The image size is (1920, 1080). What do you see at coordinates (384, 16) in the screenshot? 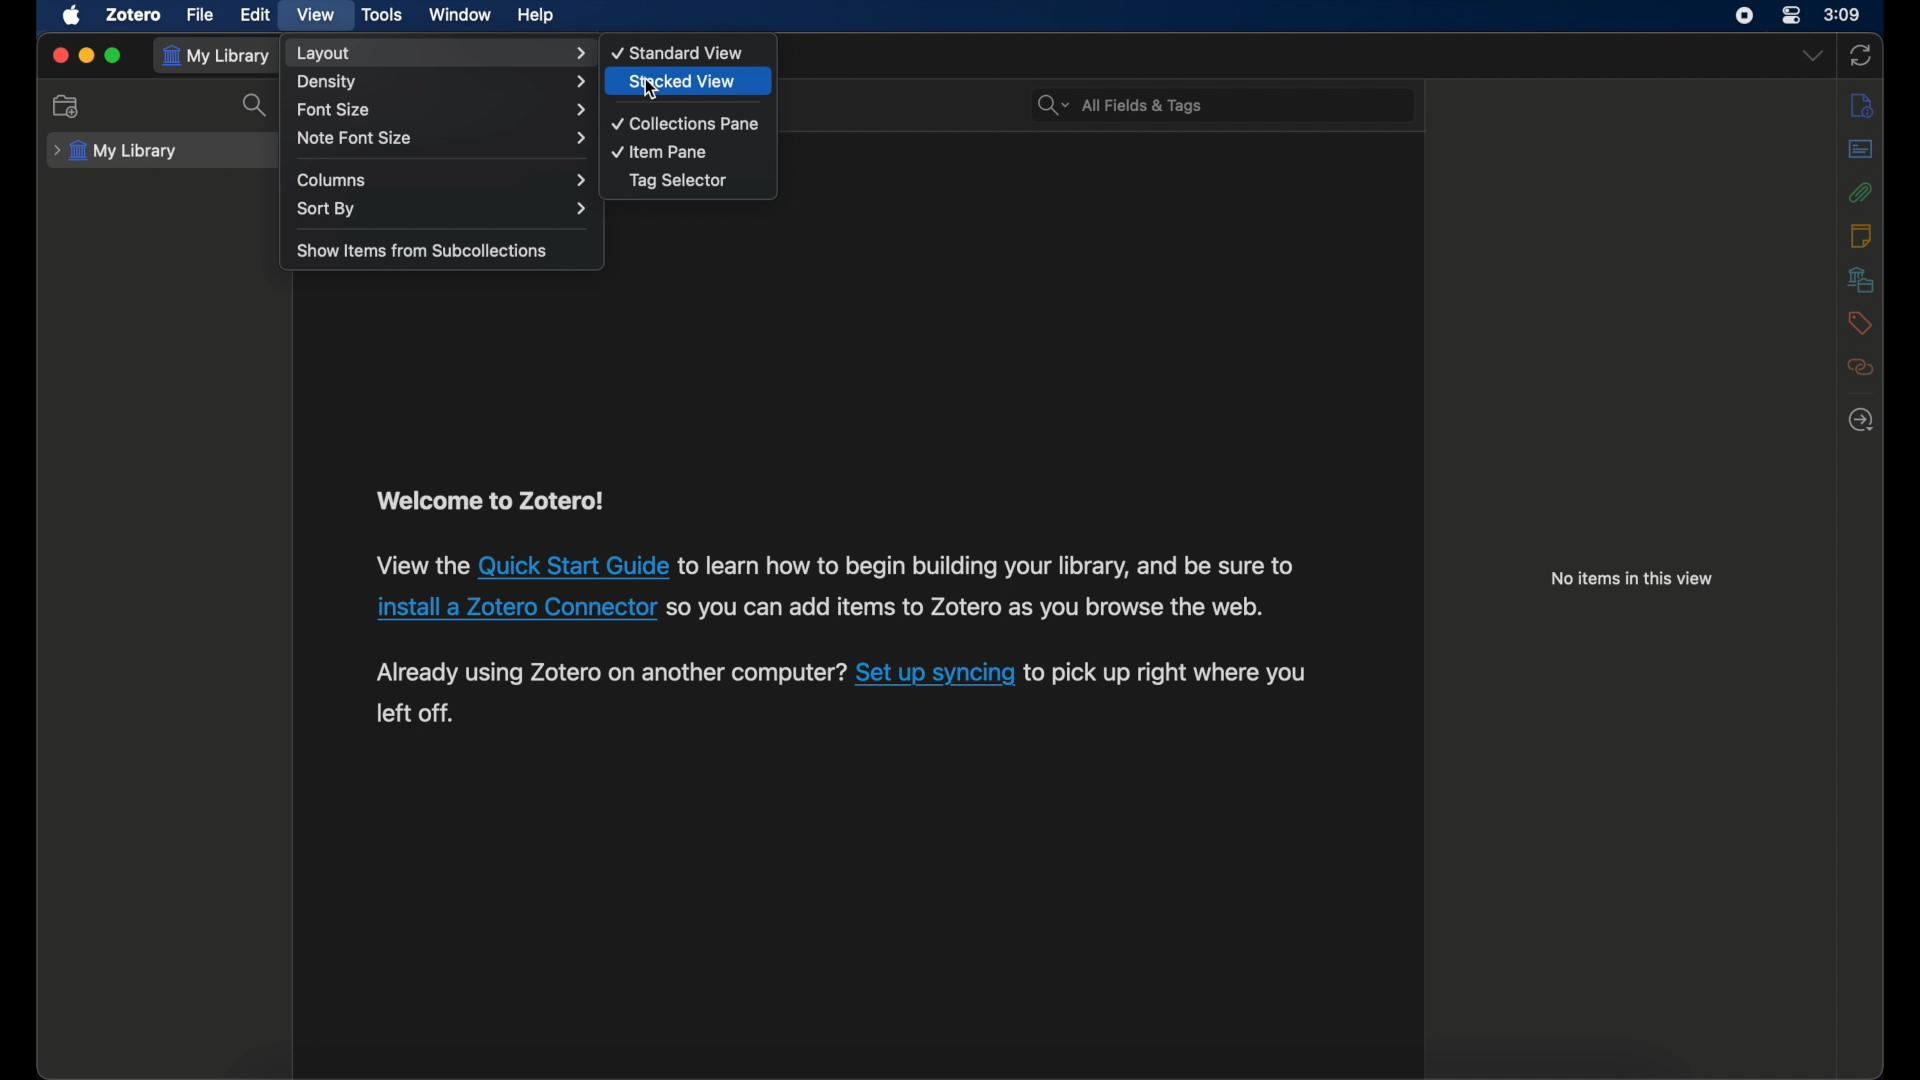
I see `tools` at bounding box center [384, 16].